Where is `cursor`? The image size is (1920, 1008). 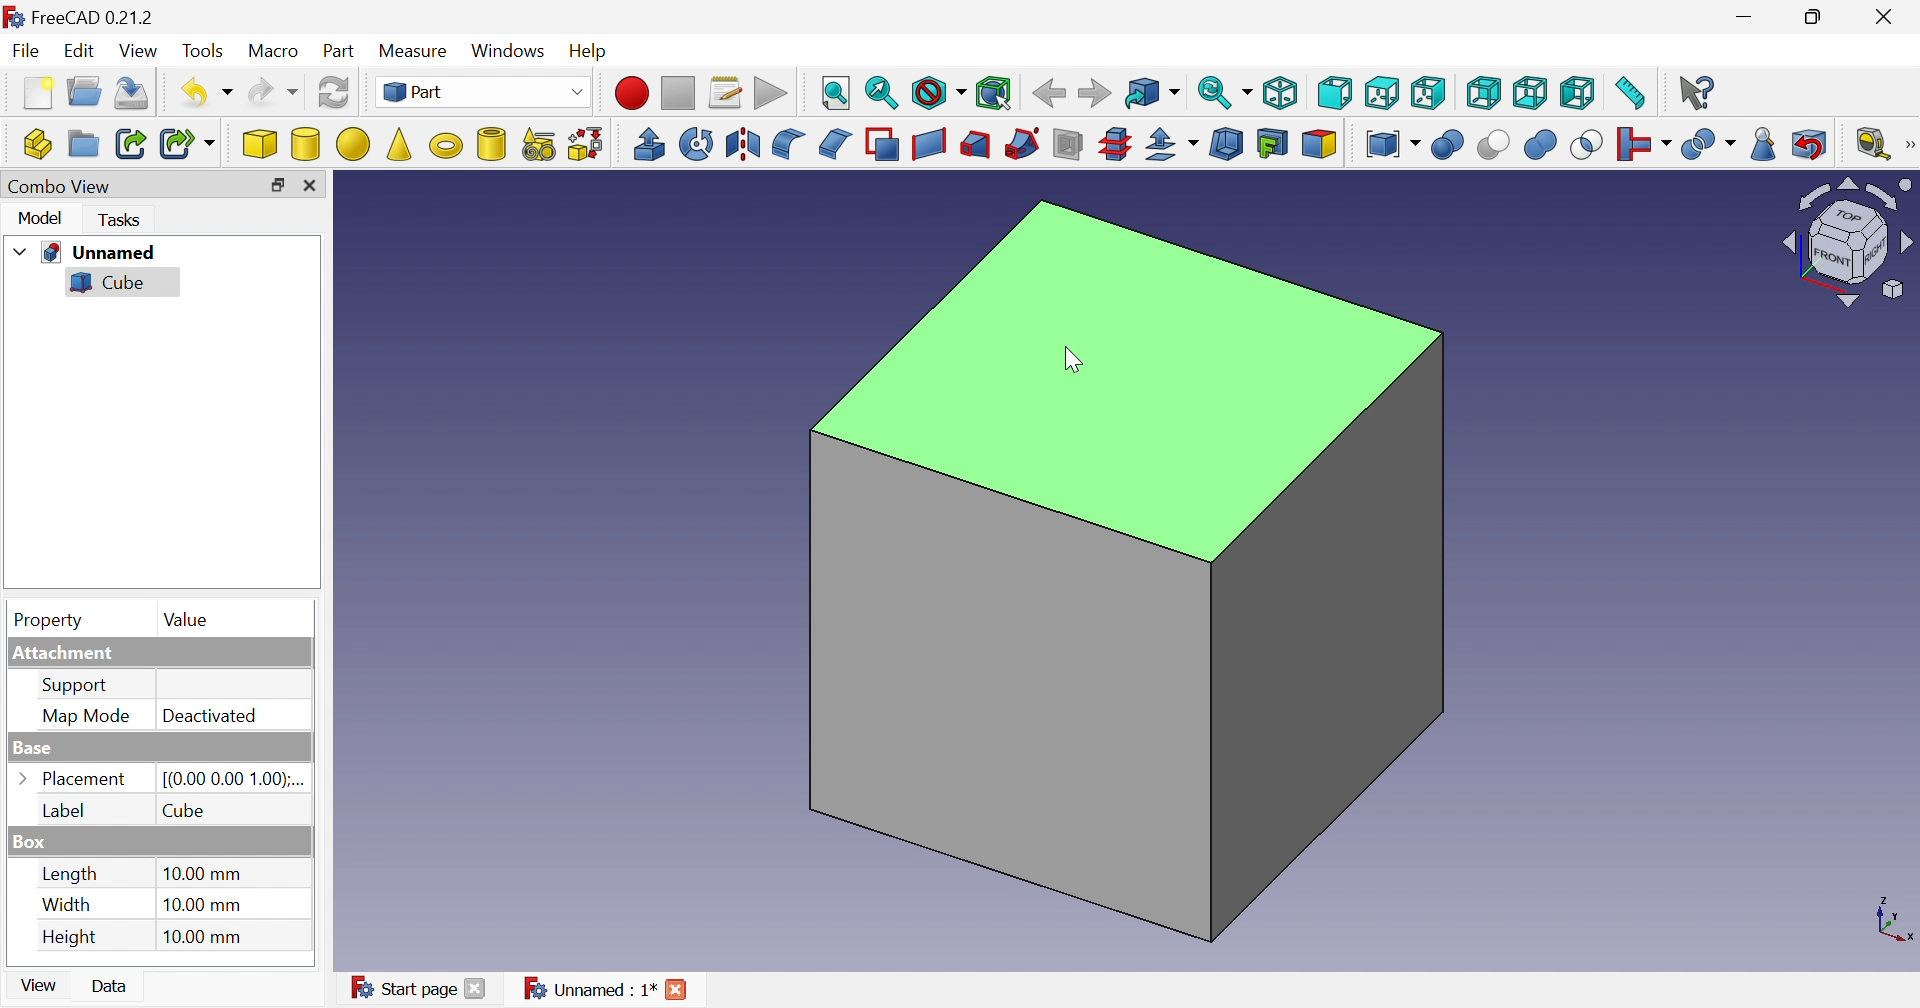
cursor is located at coordinates (1074, 360).